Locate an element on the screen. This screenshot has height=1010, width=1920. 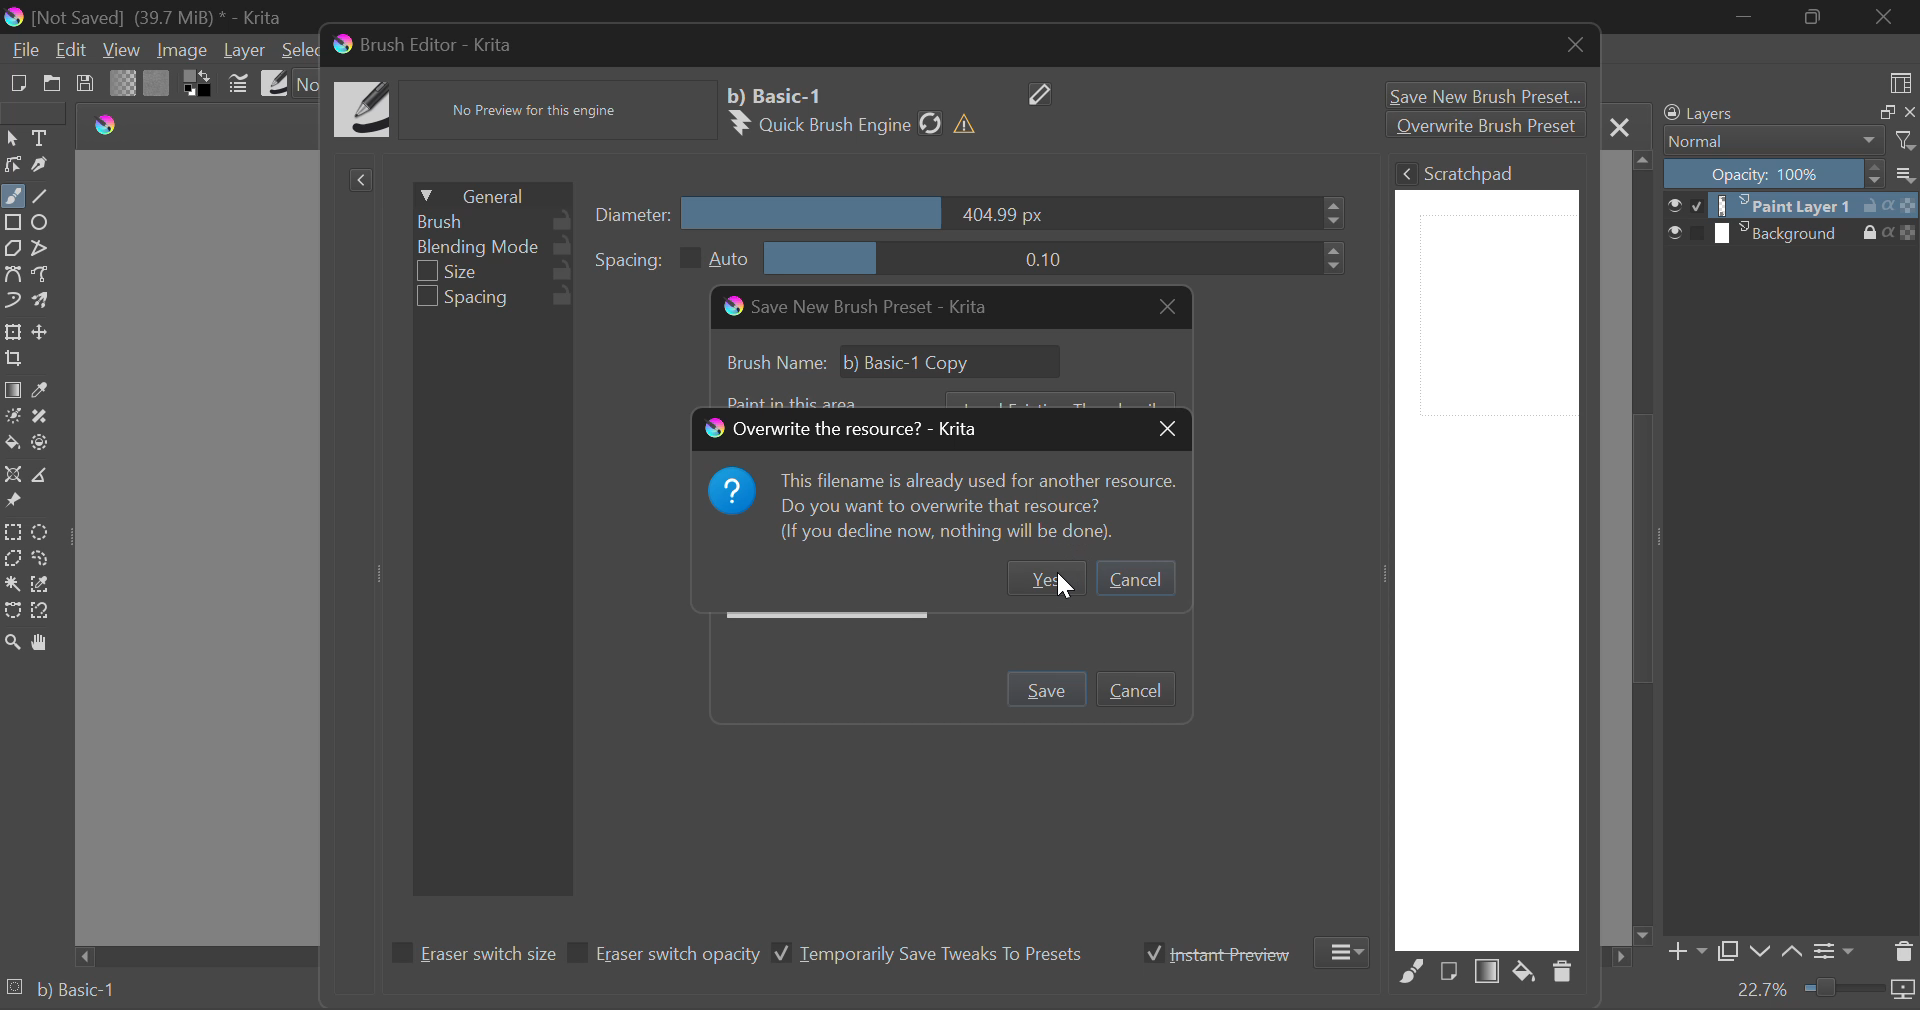
Restore Down is located at coordinates (1745, 19).